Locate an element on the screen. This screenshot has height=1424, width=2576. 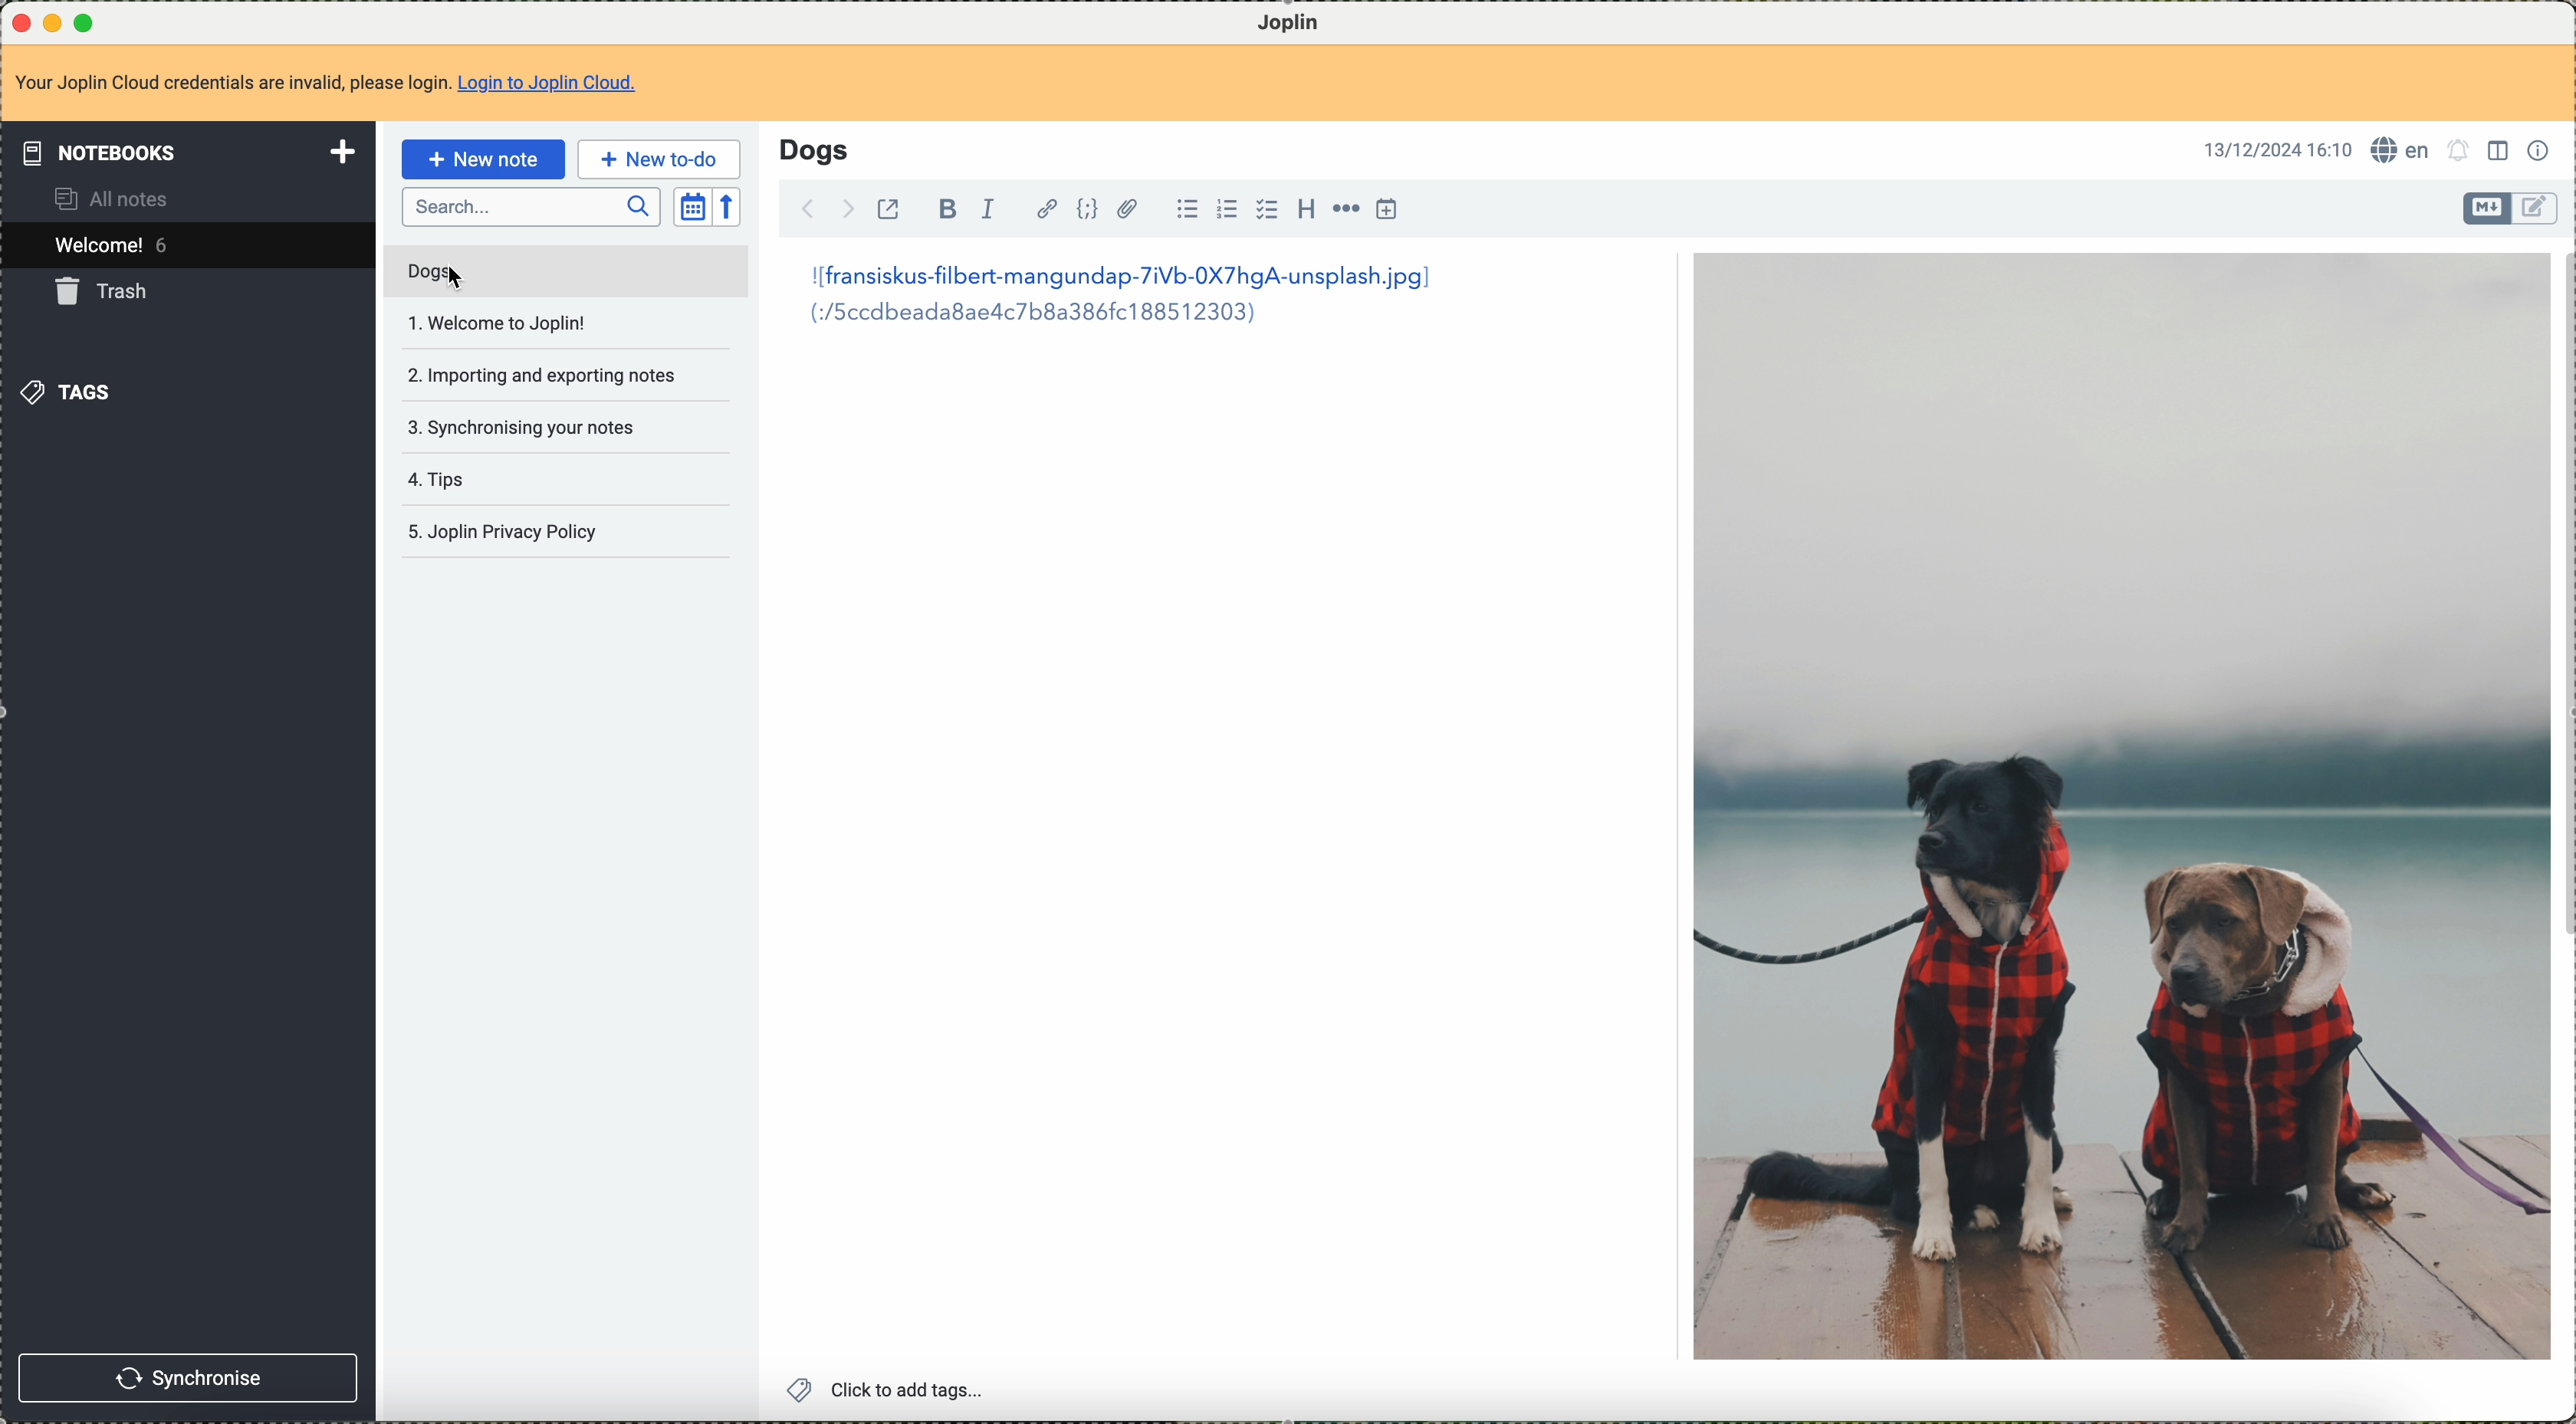
set alarm is located at coordinates (2462, 154).